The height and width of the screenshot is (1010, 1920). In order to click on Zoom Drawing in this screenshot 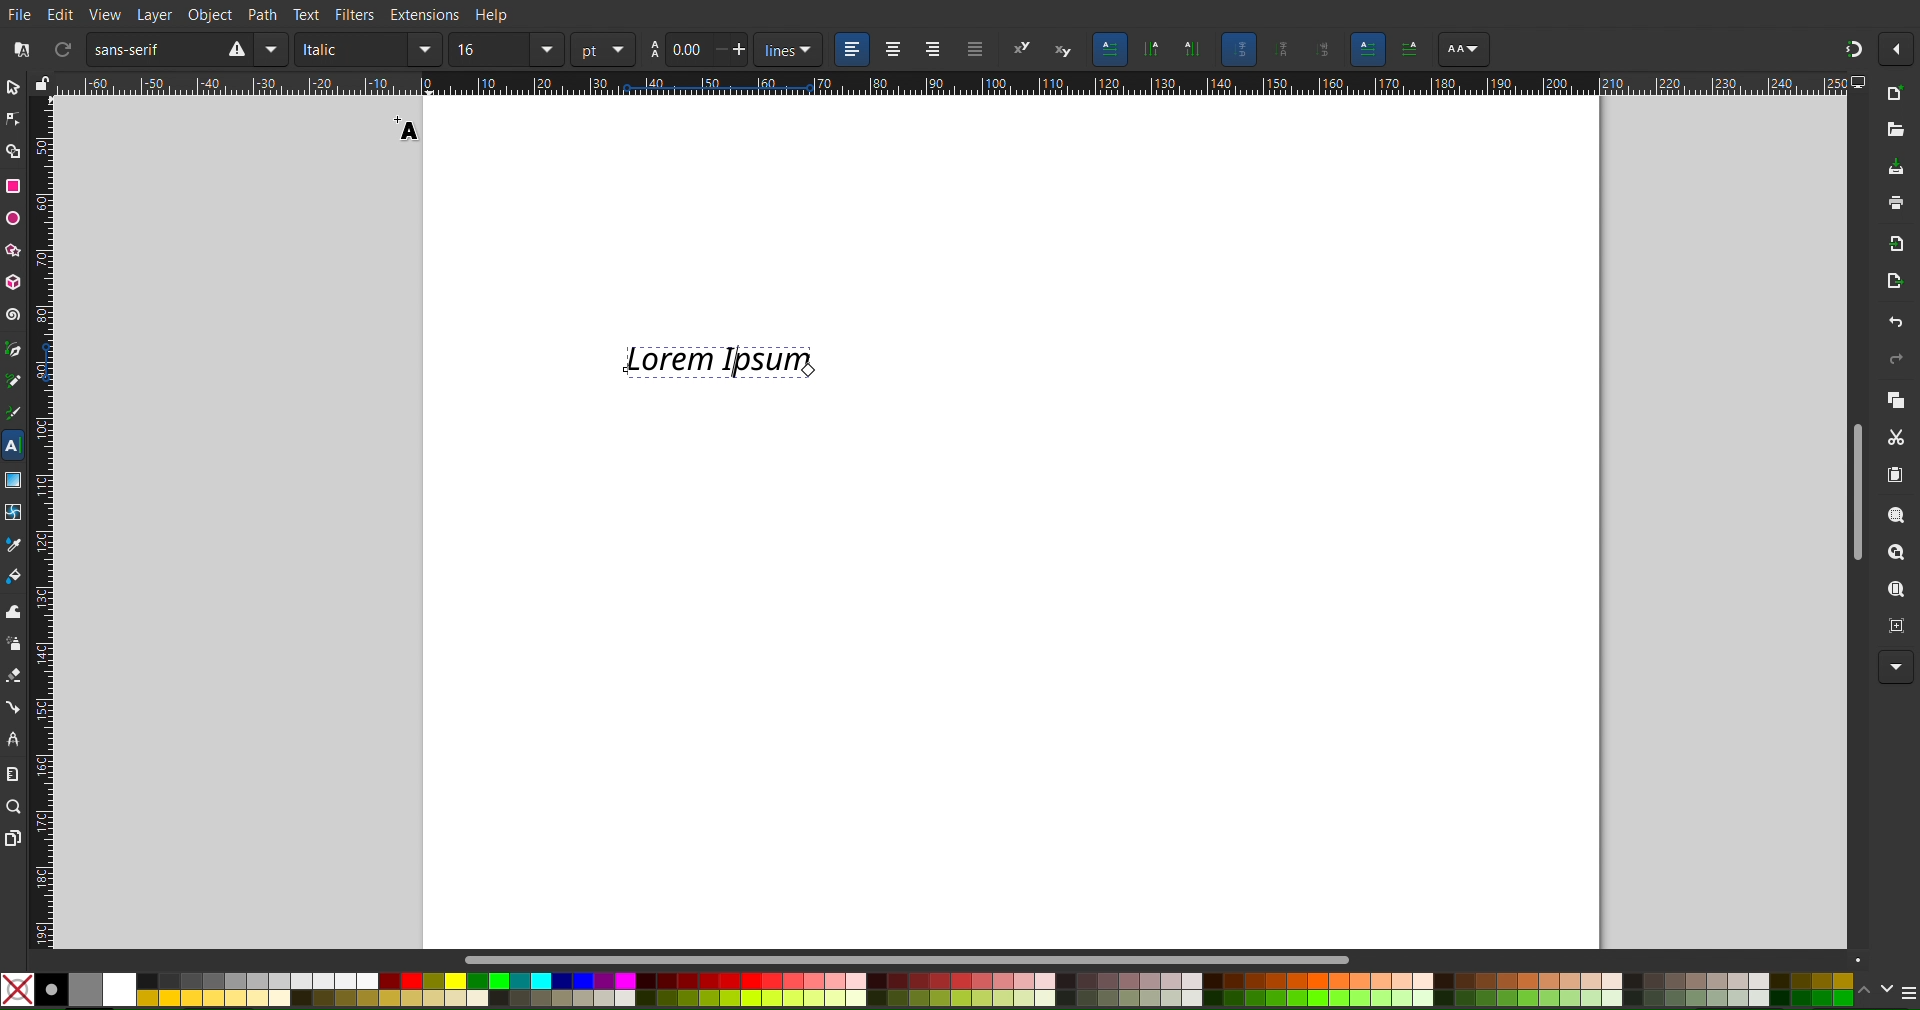, I will do `click(1889, 554)`.